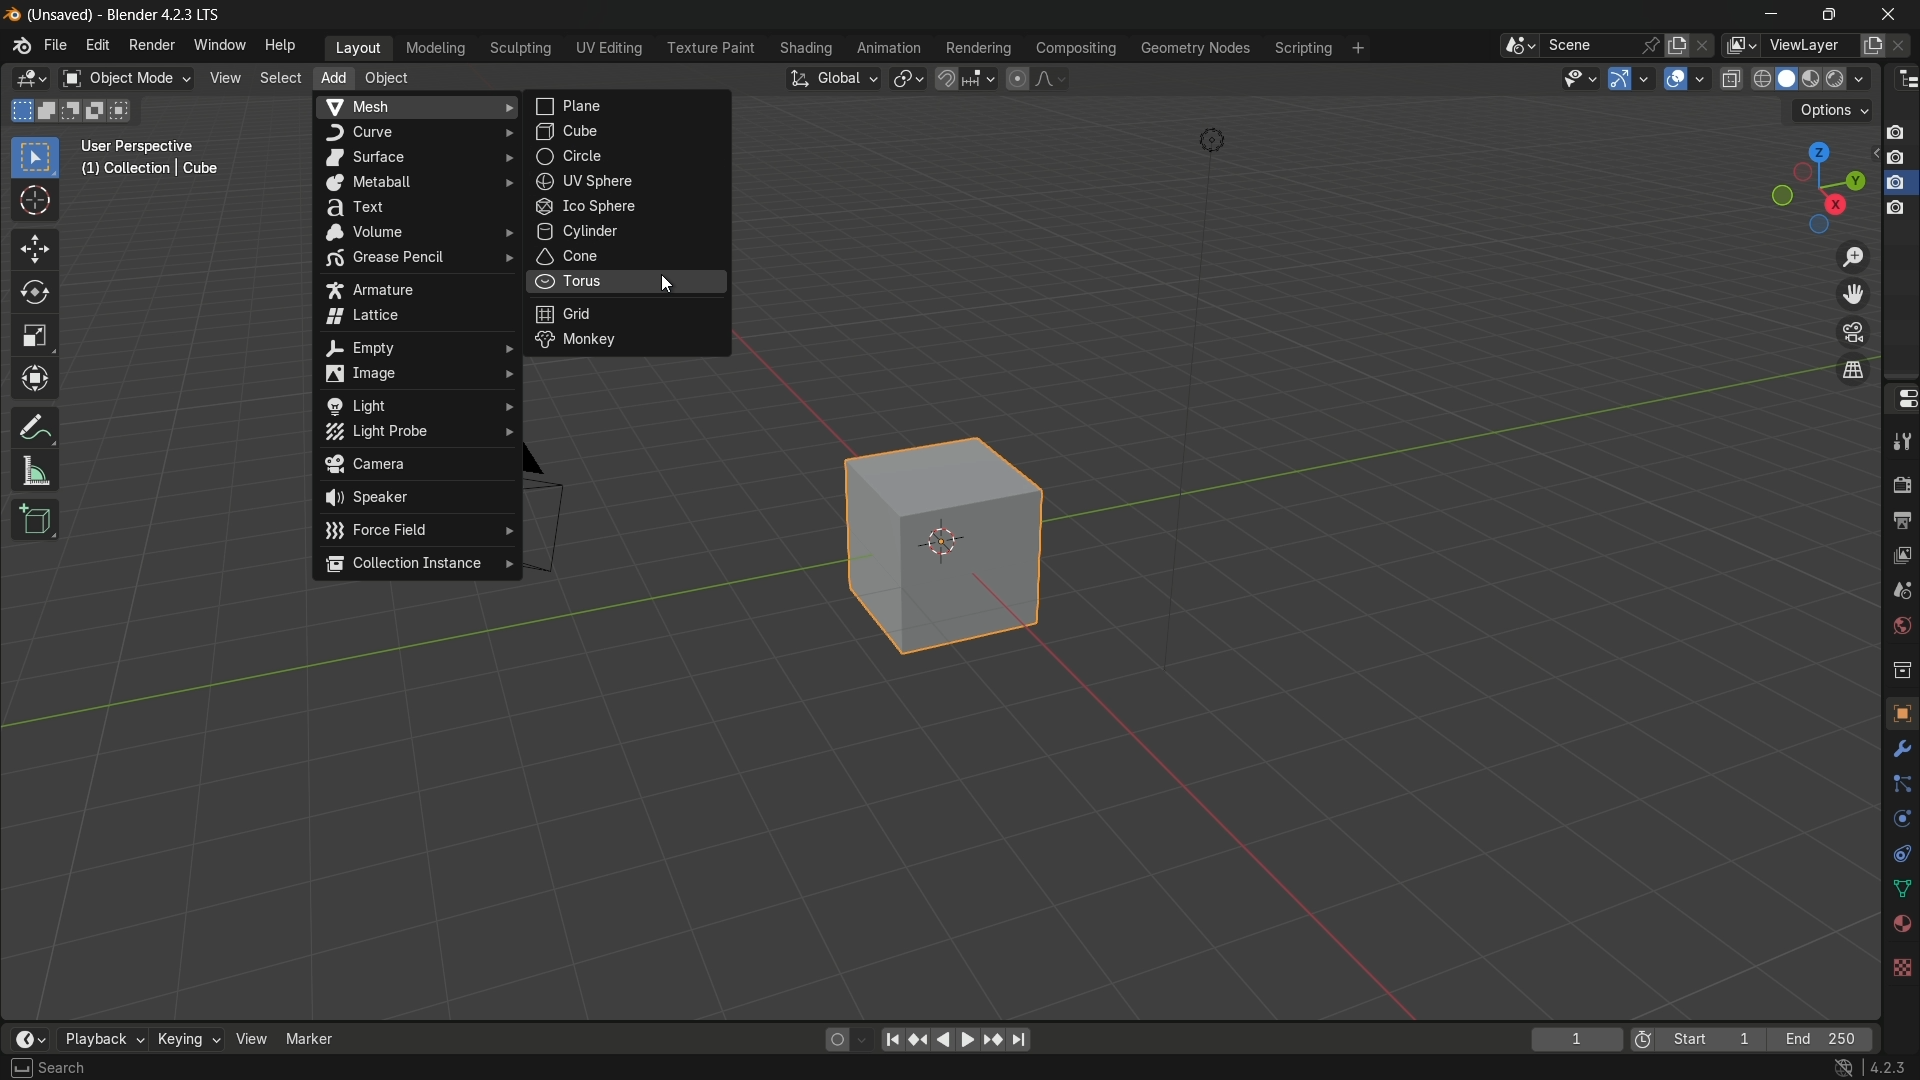  Describe the element at coordinates (36, 427) in the screenshot. I see `annotate` at that location.